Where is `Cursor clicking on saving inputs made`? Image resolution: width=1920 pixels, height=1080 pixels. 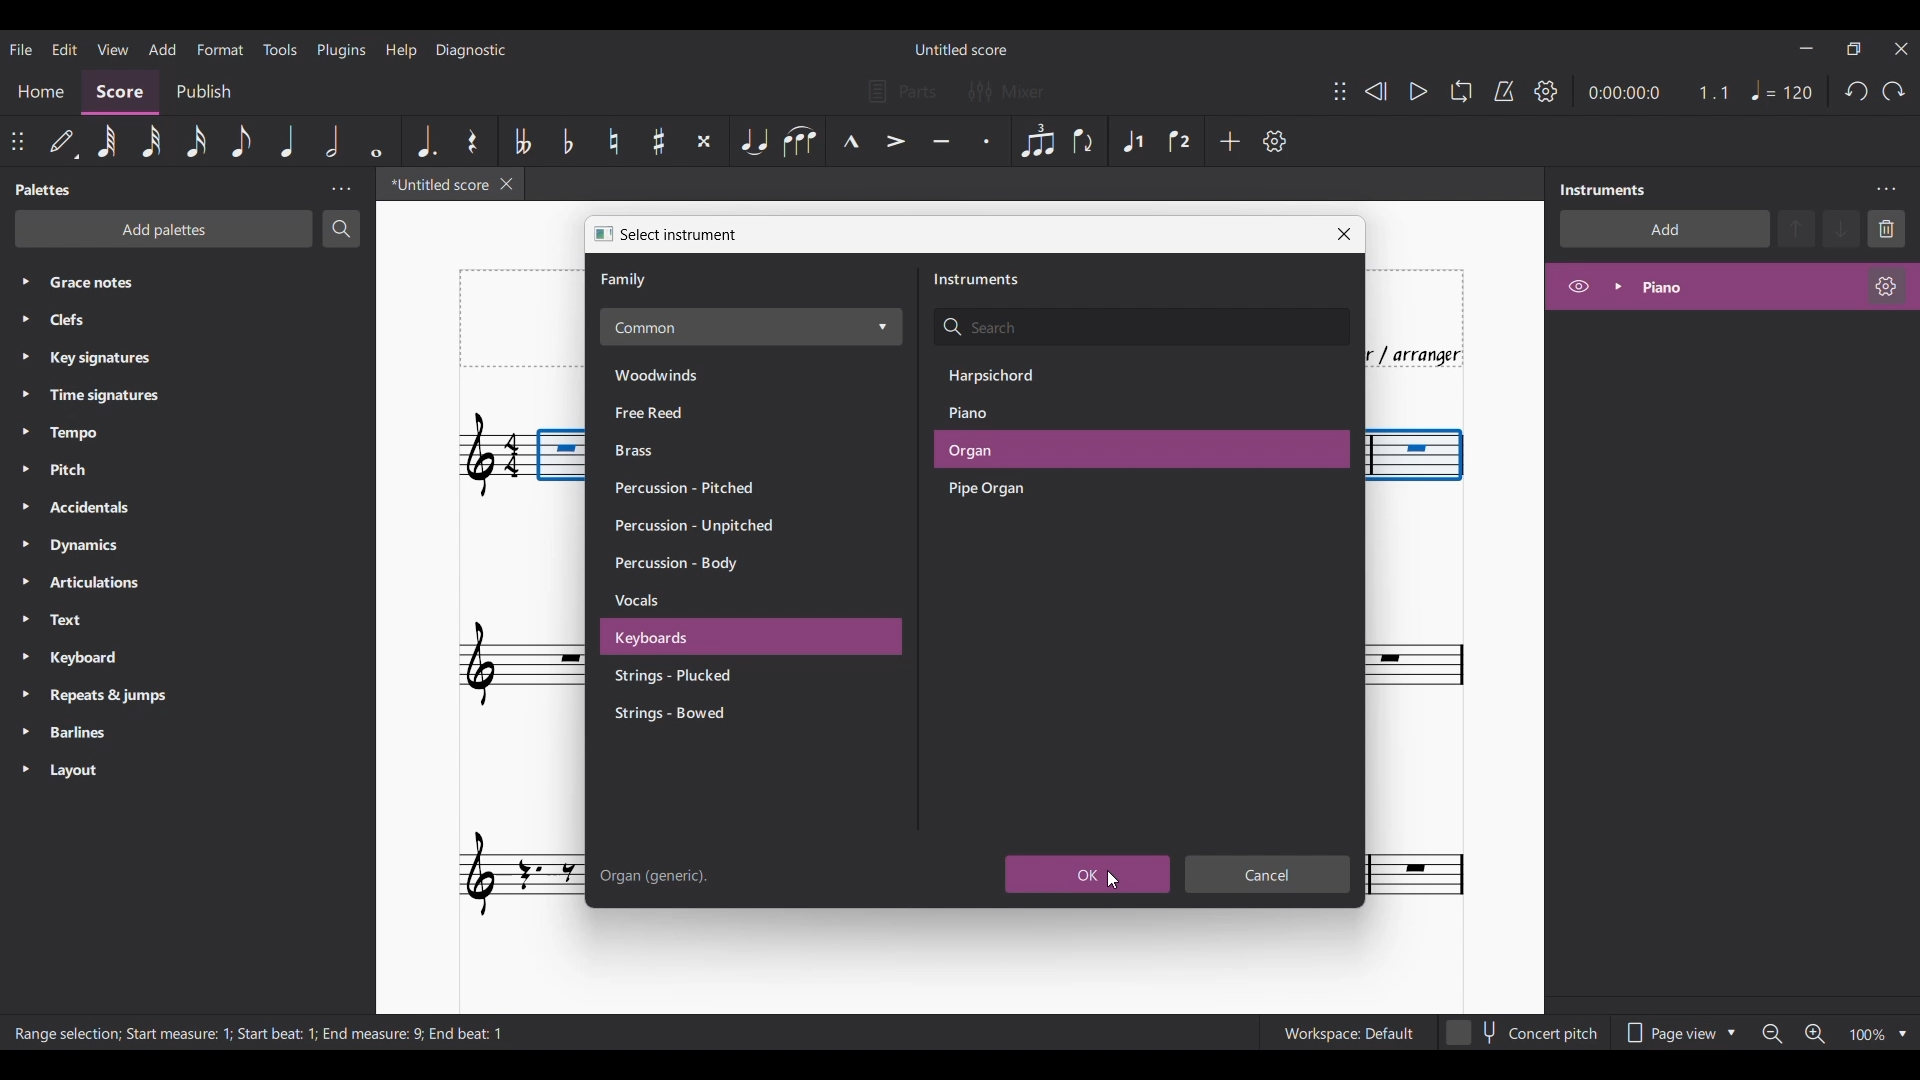 Cursor clicking on saving inputs made is located at coordinates (1112, 881).